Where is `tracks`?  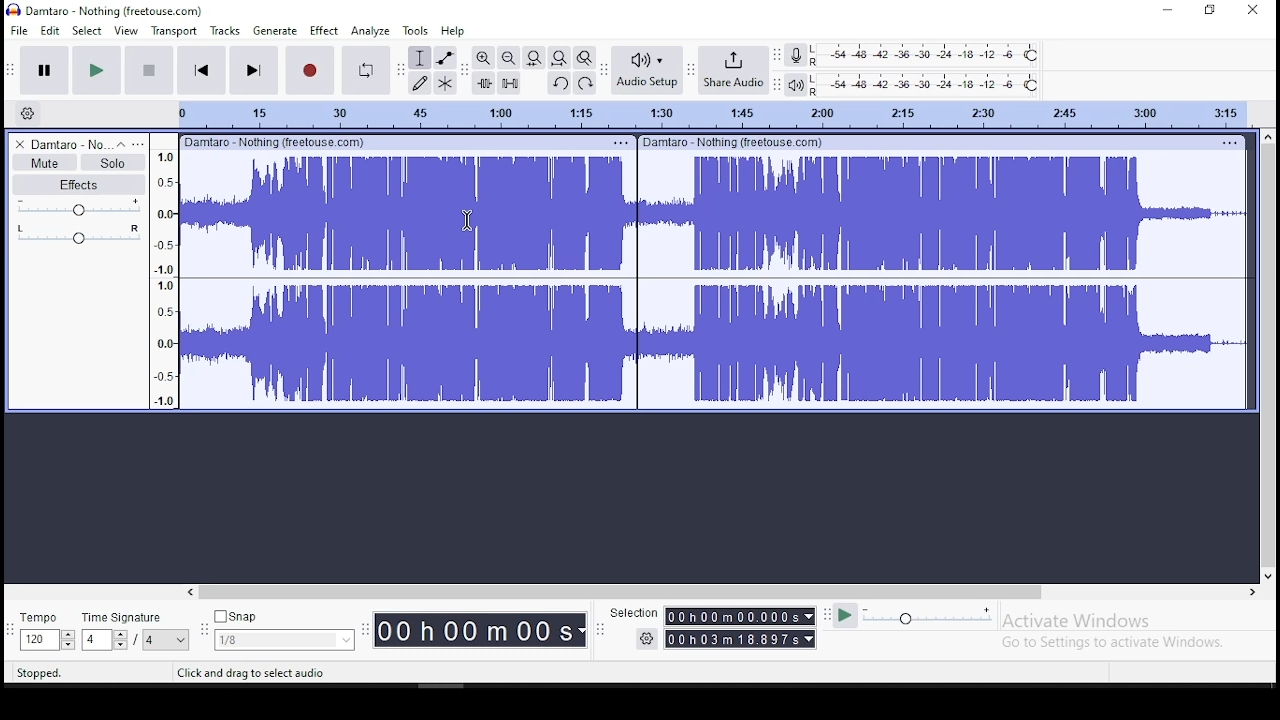 tracks is located at coordinates (225, 31).